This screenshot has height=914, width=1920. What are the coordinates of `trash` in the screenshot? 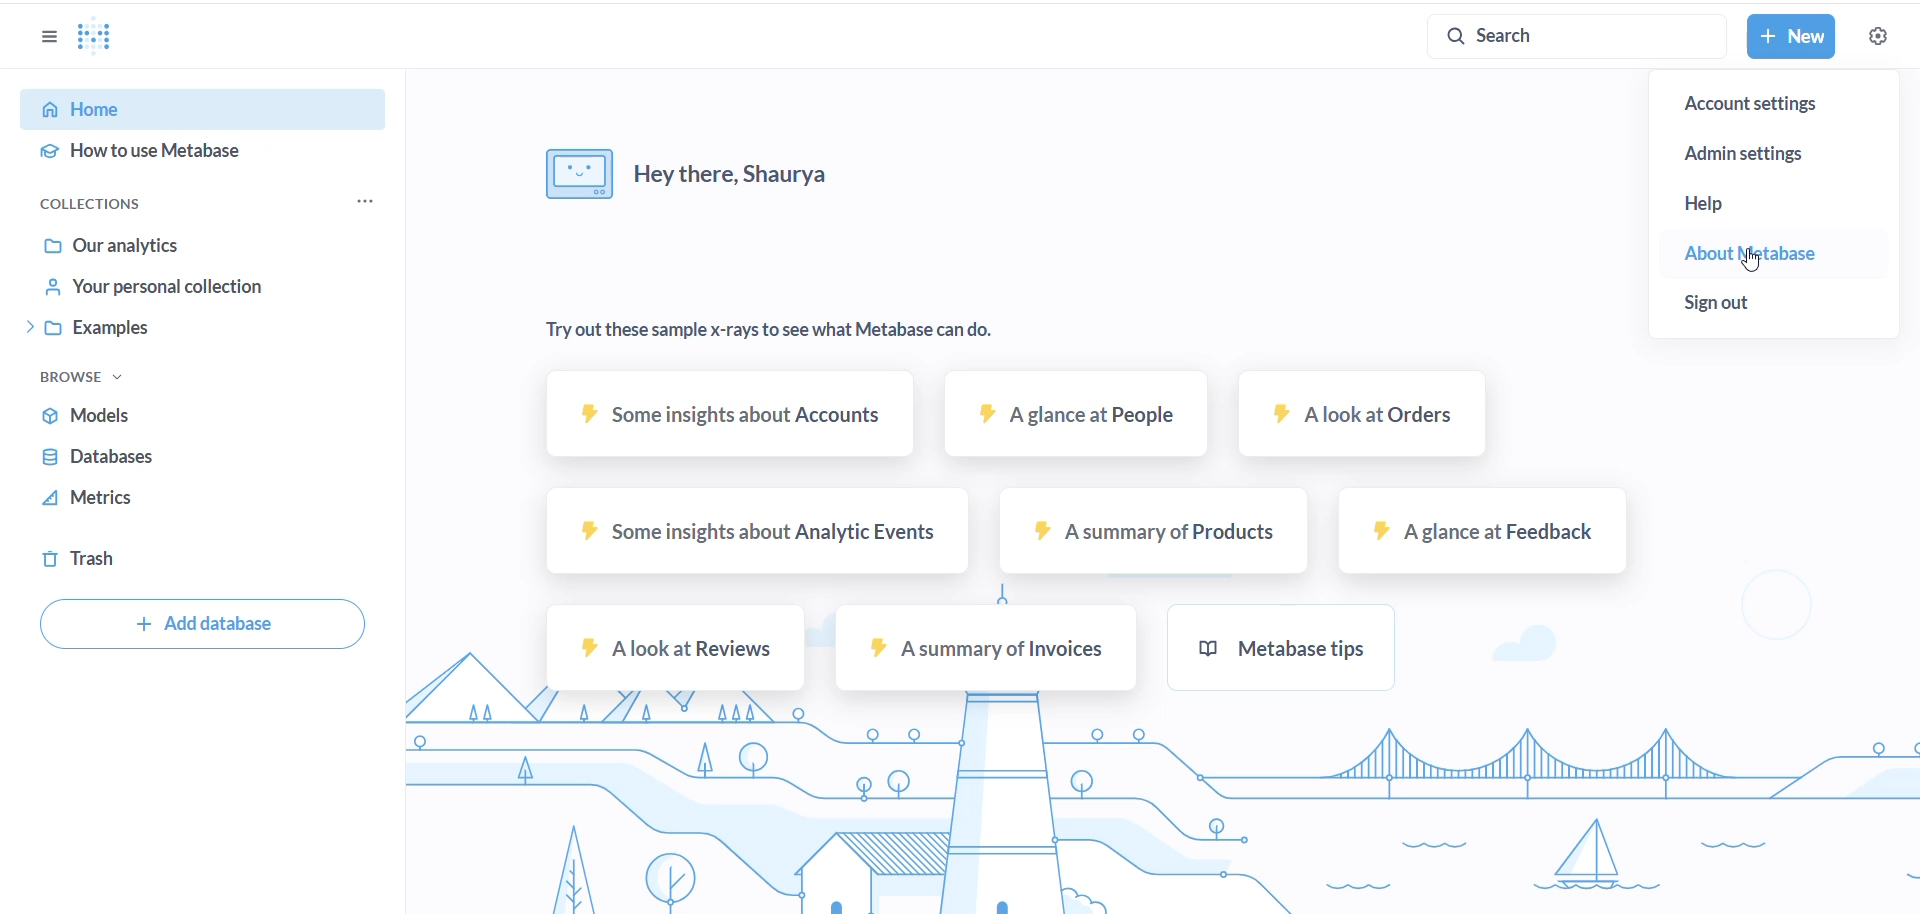 It's located at (190, 561).